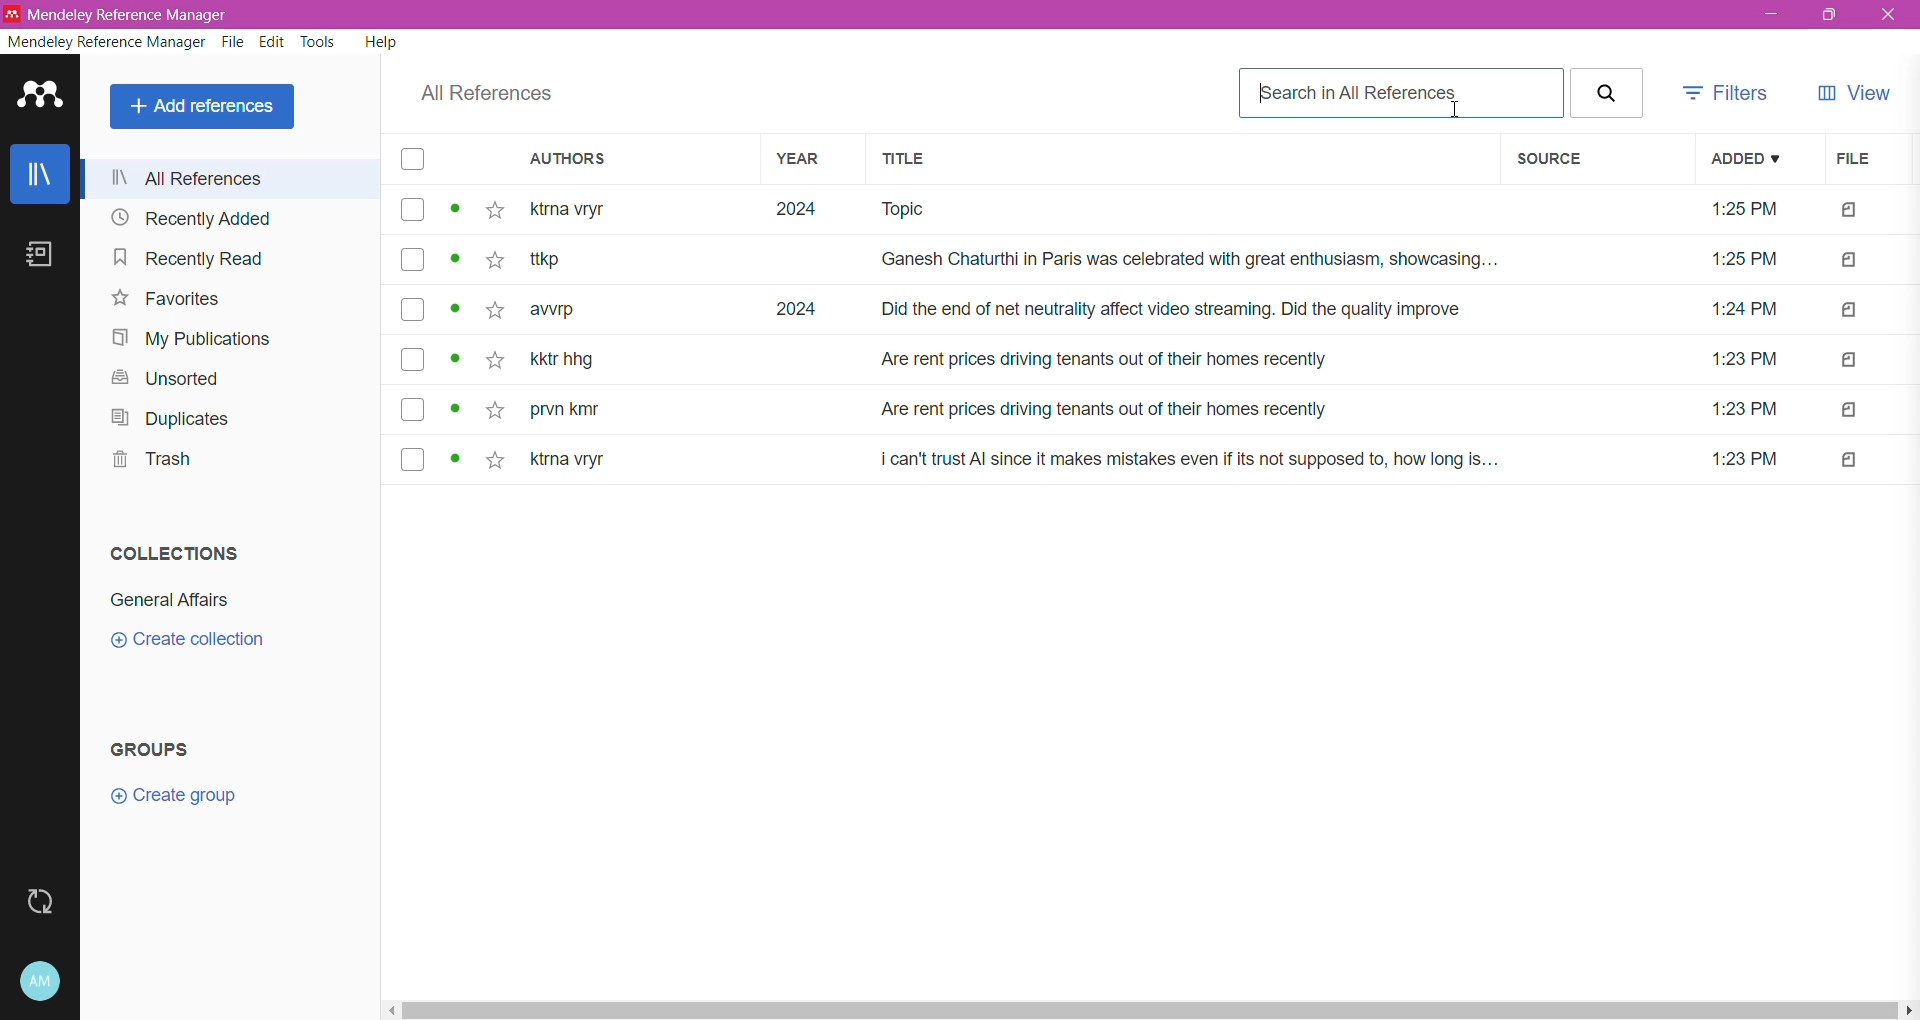  Describe the element at coordinates (414, 162) in the screenshot. I see `select all` at that location.